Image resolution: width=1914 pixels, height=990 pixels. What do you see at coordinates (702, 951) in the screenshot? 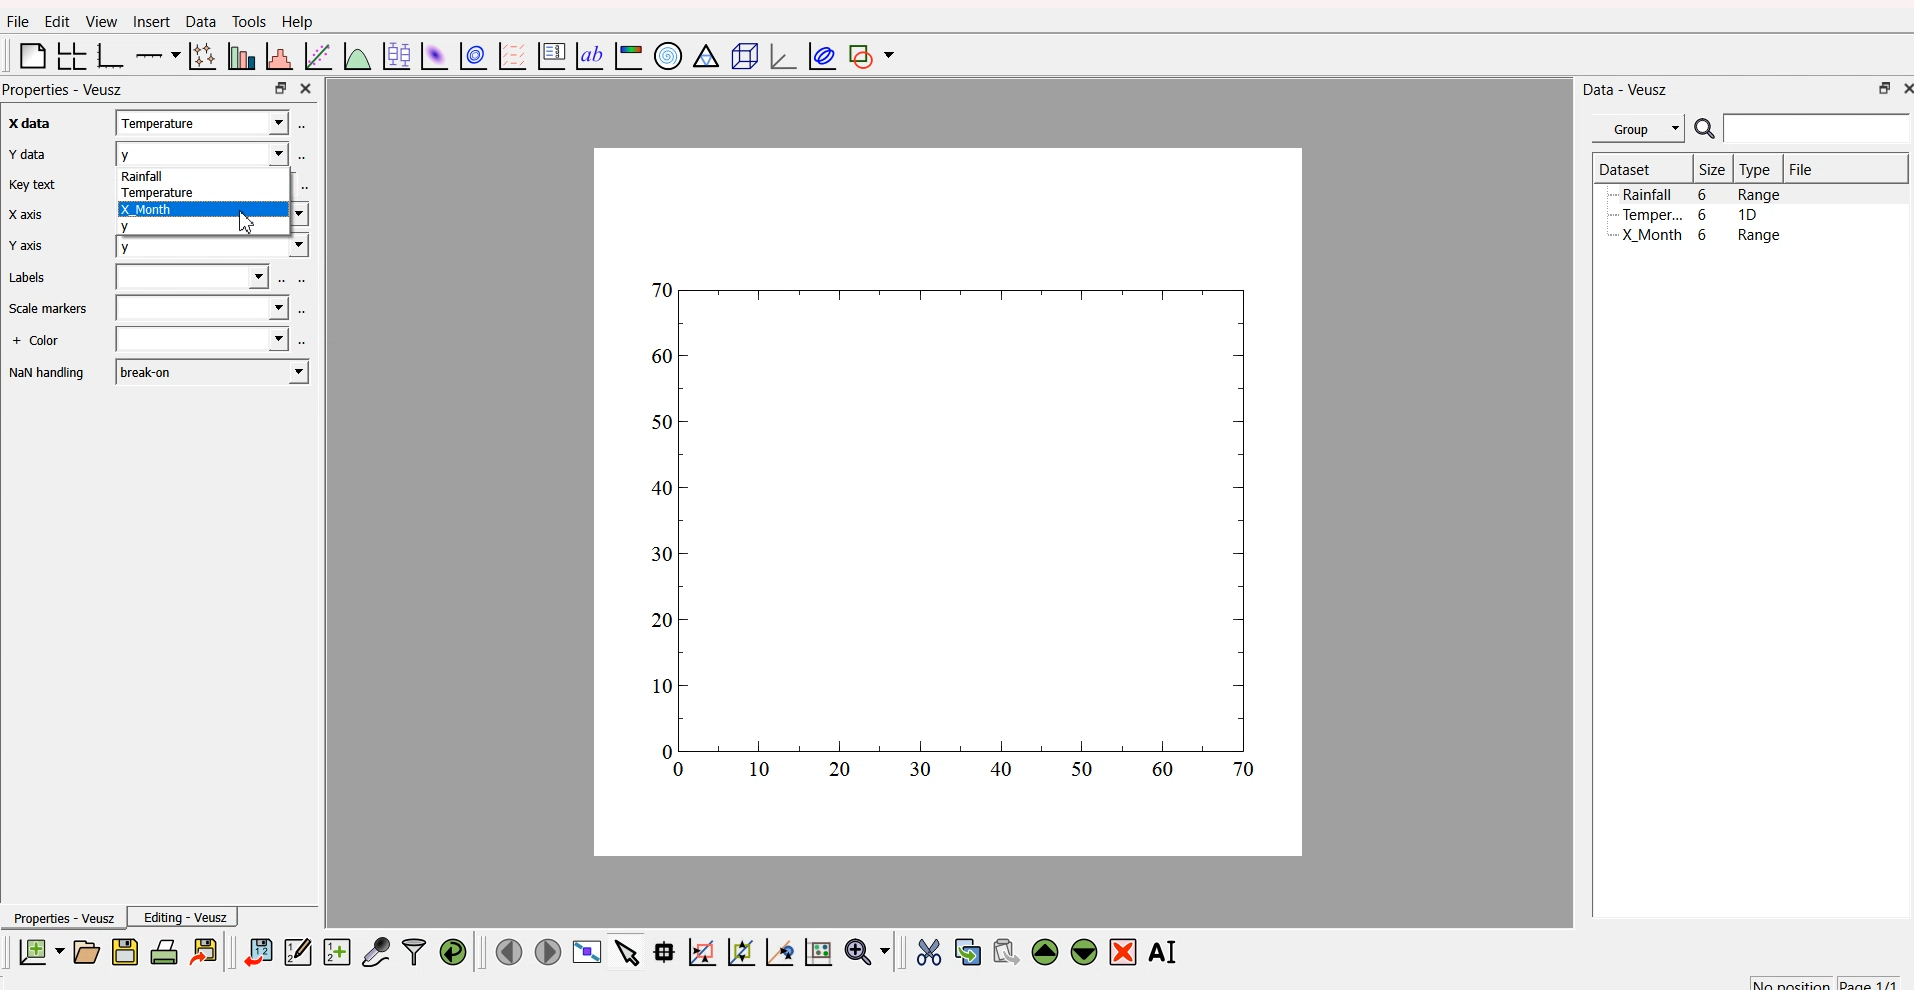
I see `draw rectangle to zoom` at bounding box center [702, 951].